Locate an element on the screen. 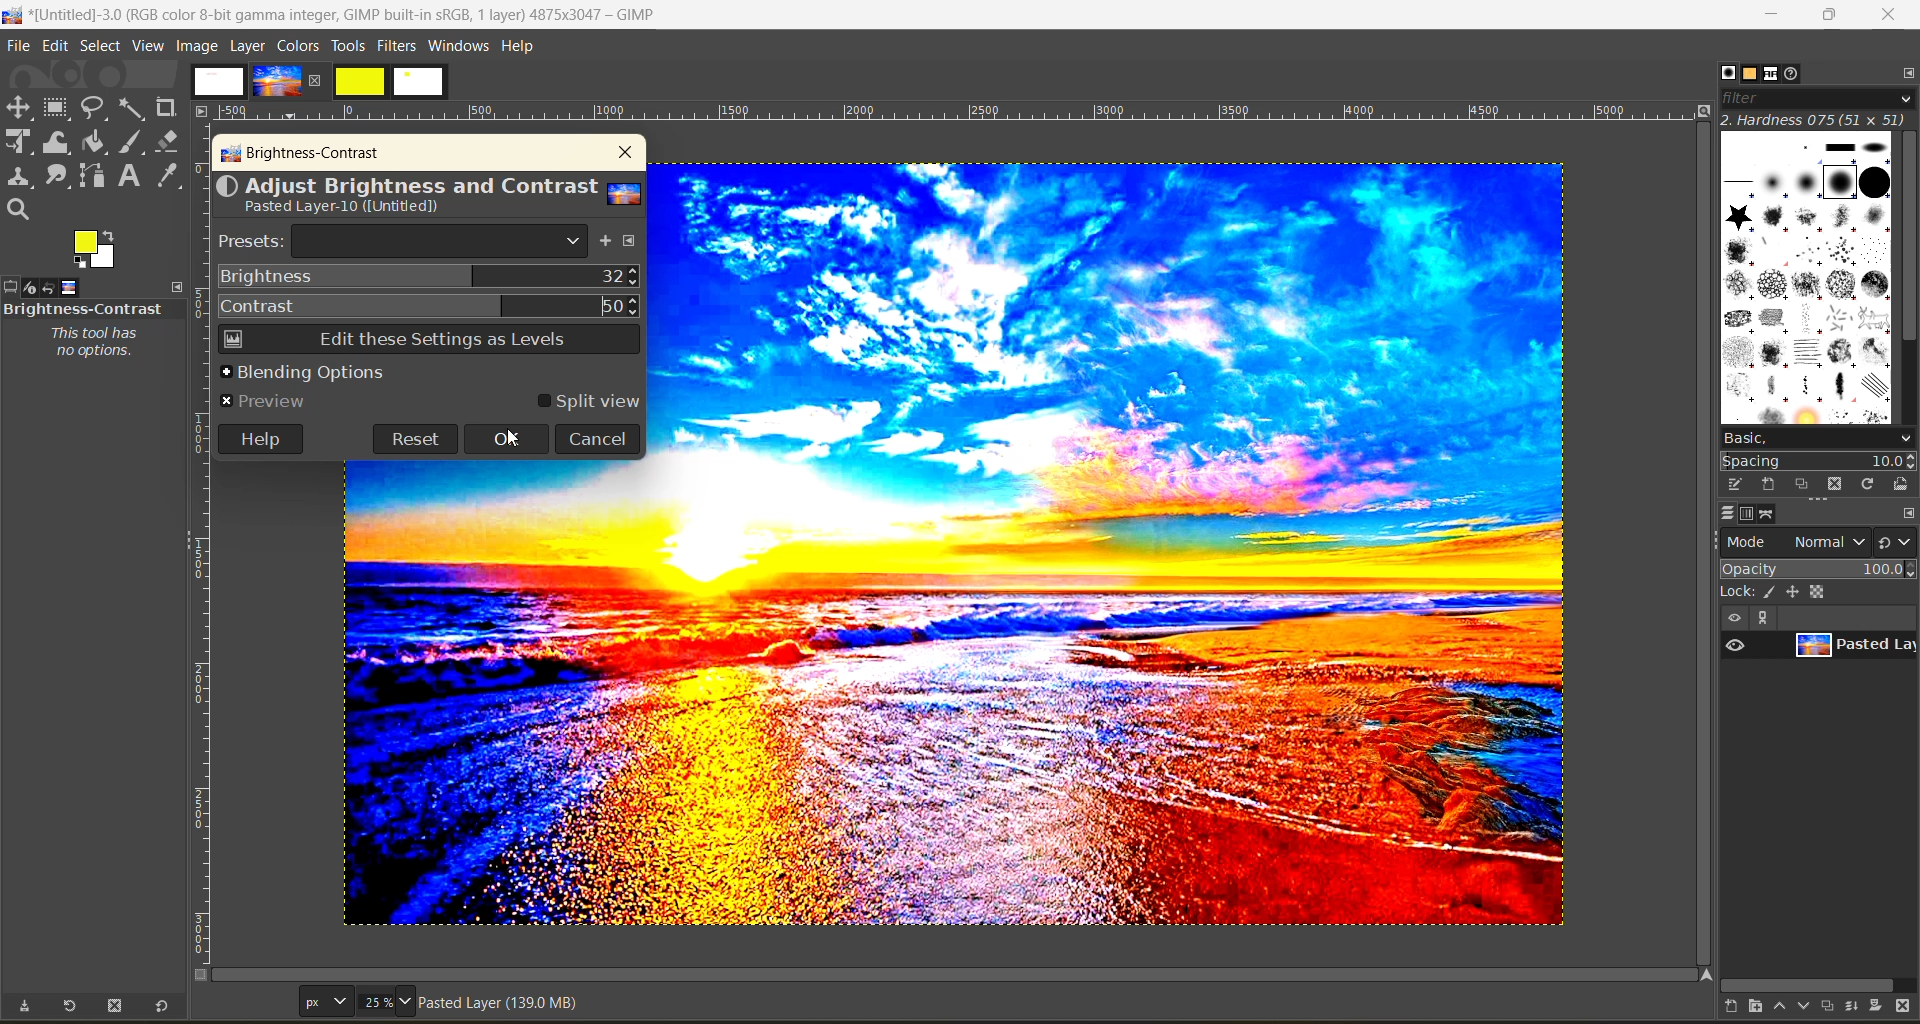 Image resolution: width=1920 pixels, height=1024 pixels. help is located at coordinates (259, 437).